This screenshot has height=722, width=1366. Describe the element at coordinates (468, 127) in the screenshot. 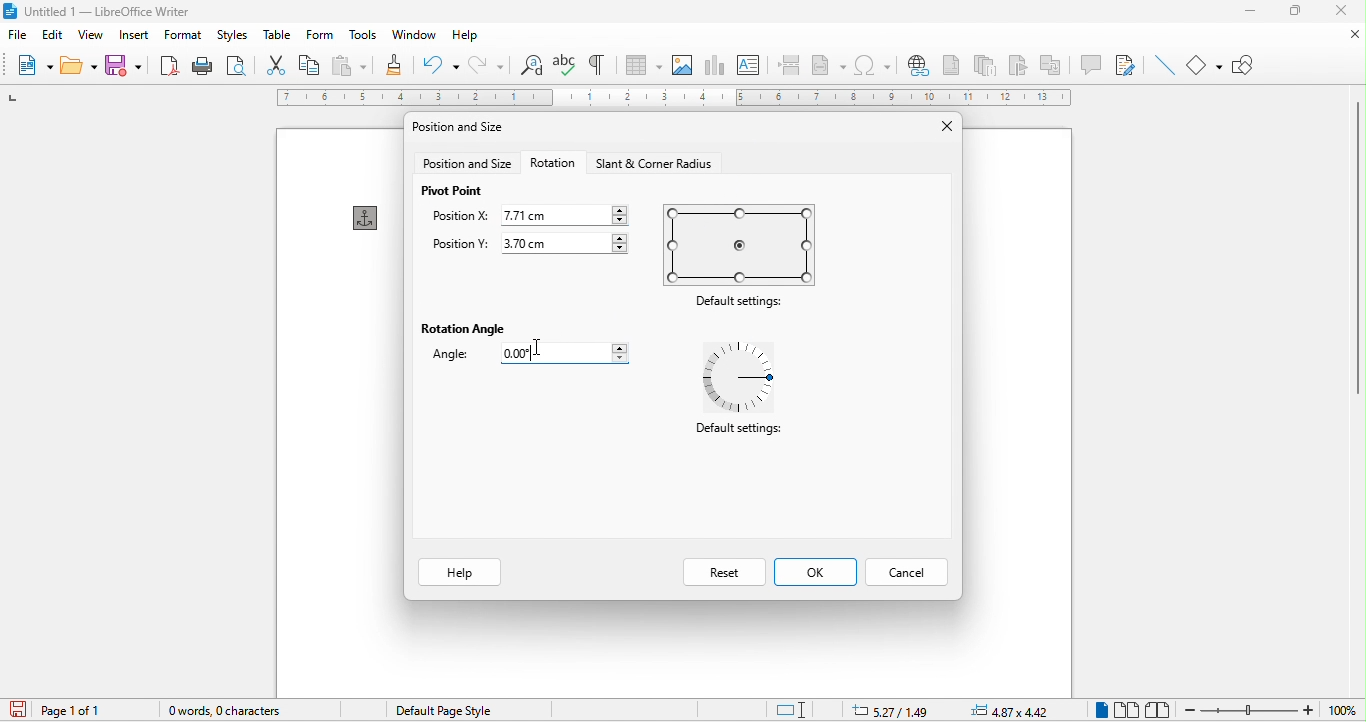

I see `position and size` at that location.